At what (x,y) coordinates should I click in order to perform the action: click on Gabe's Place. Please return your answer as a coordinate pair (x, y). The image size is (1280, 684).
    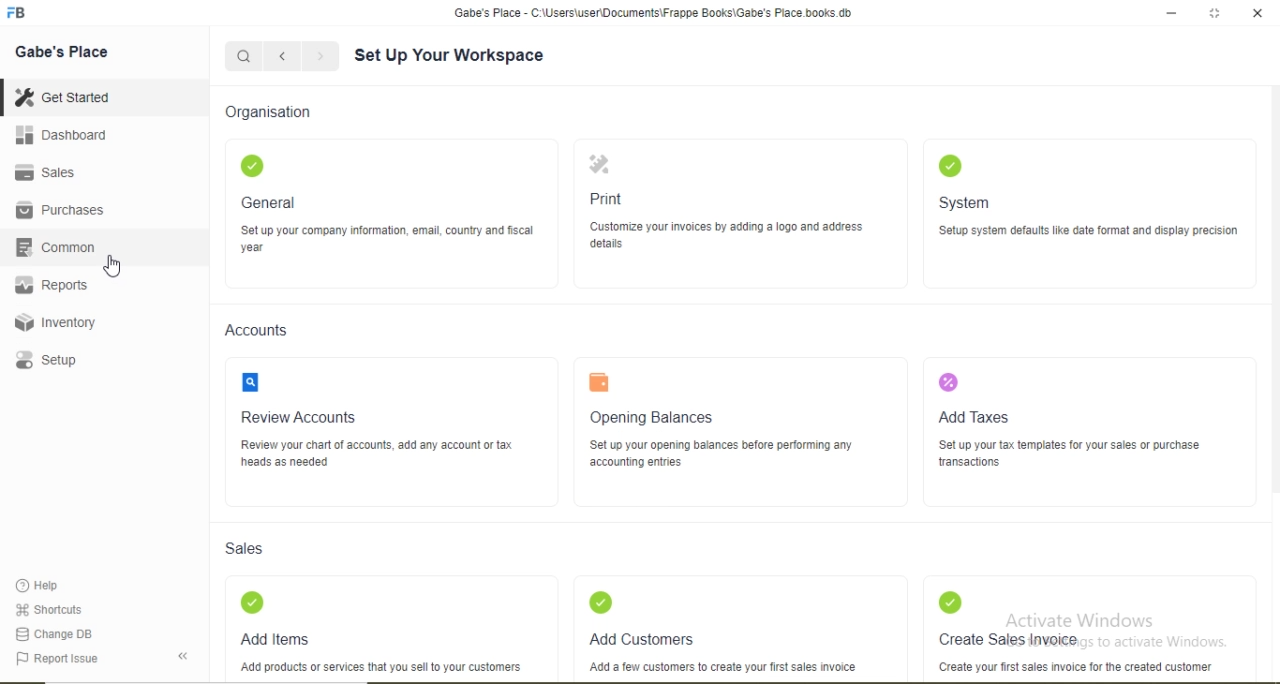
    Looking at the image, I should click on (62, 52).